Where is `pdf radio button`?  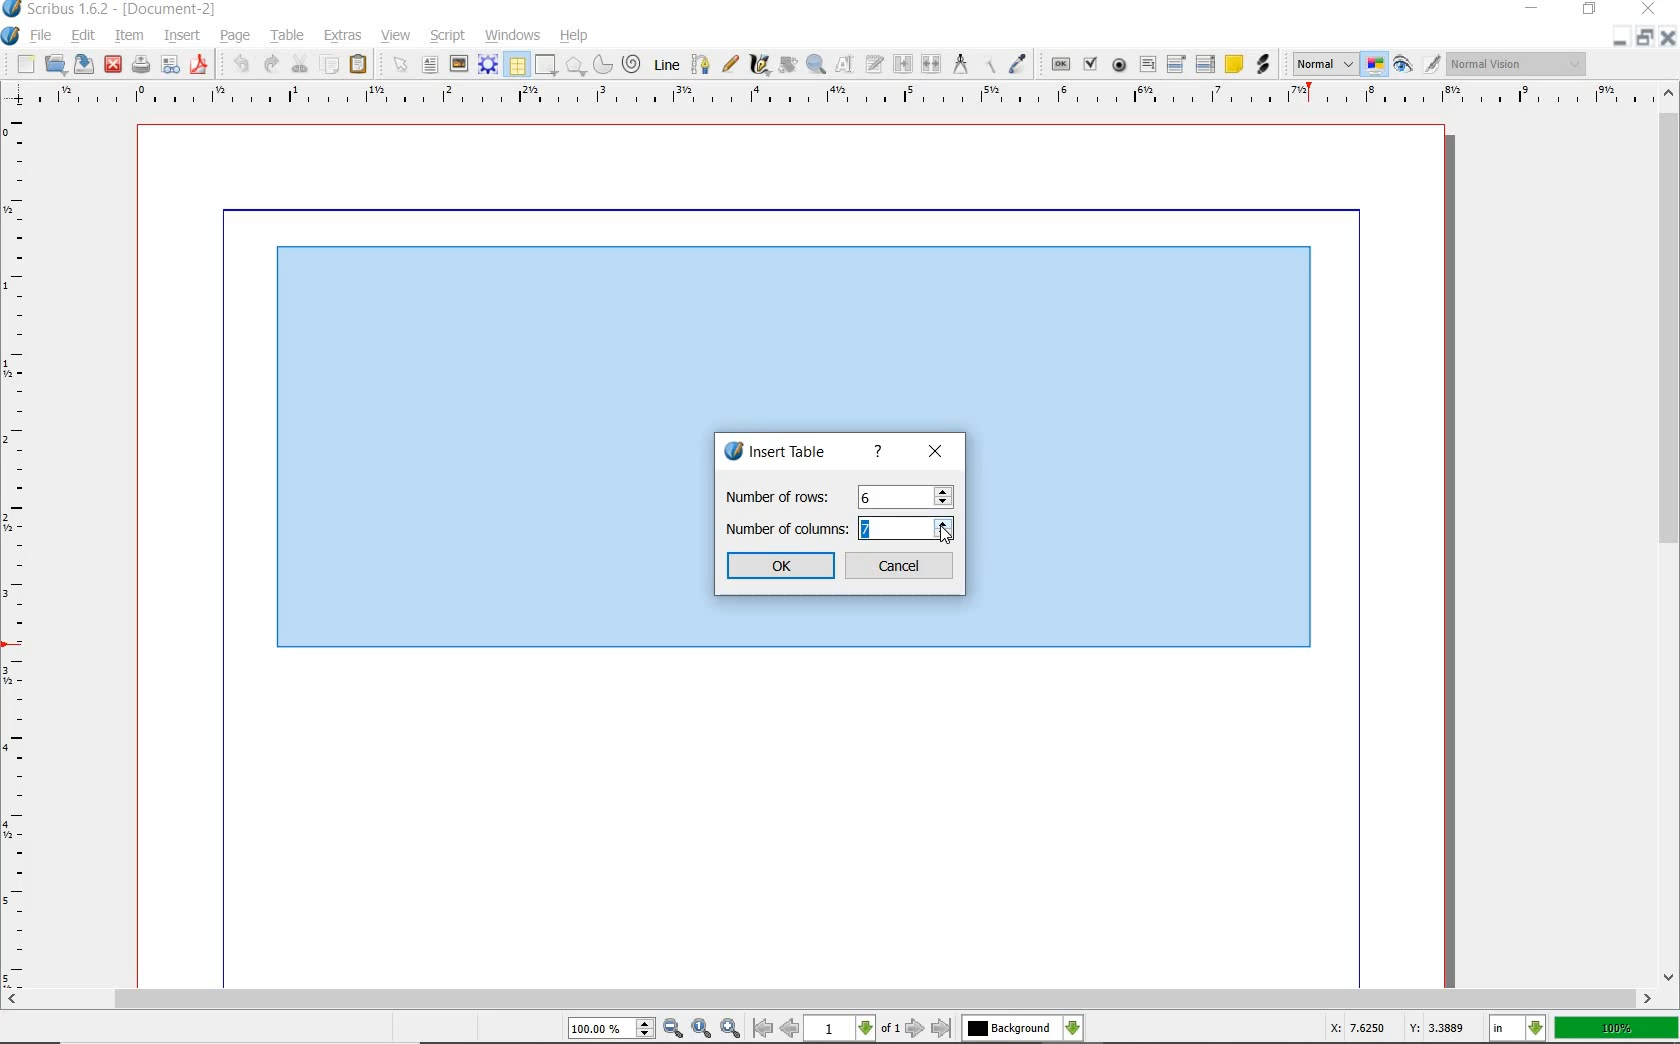
pdf radio button is located at coordinates (1120, 66).